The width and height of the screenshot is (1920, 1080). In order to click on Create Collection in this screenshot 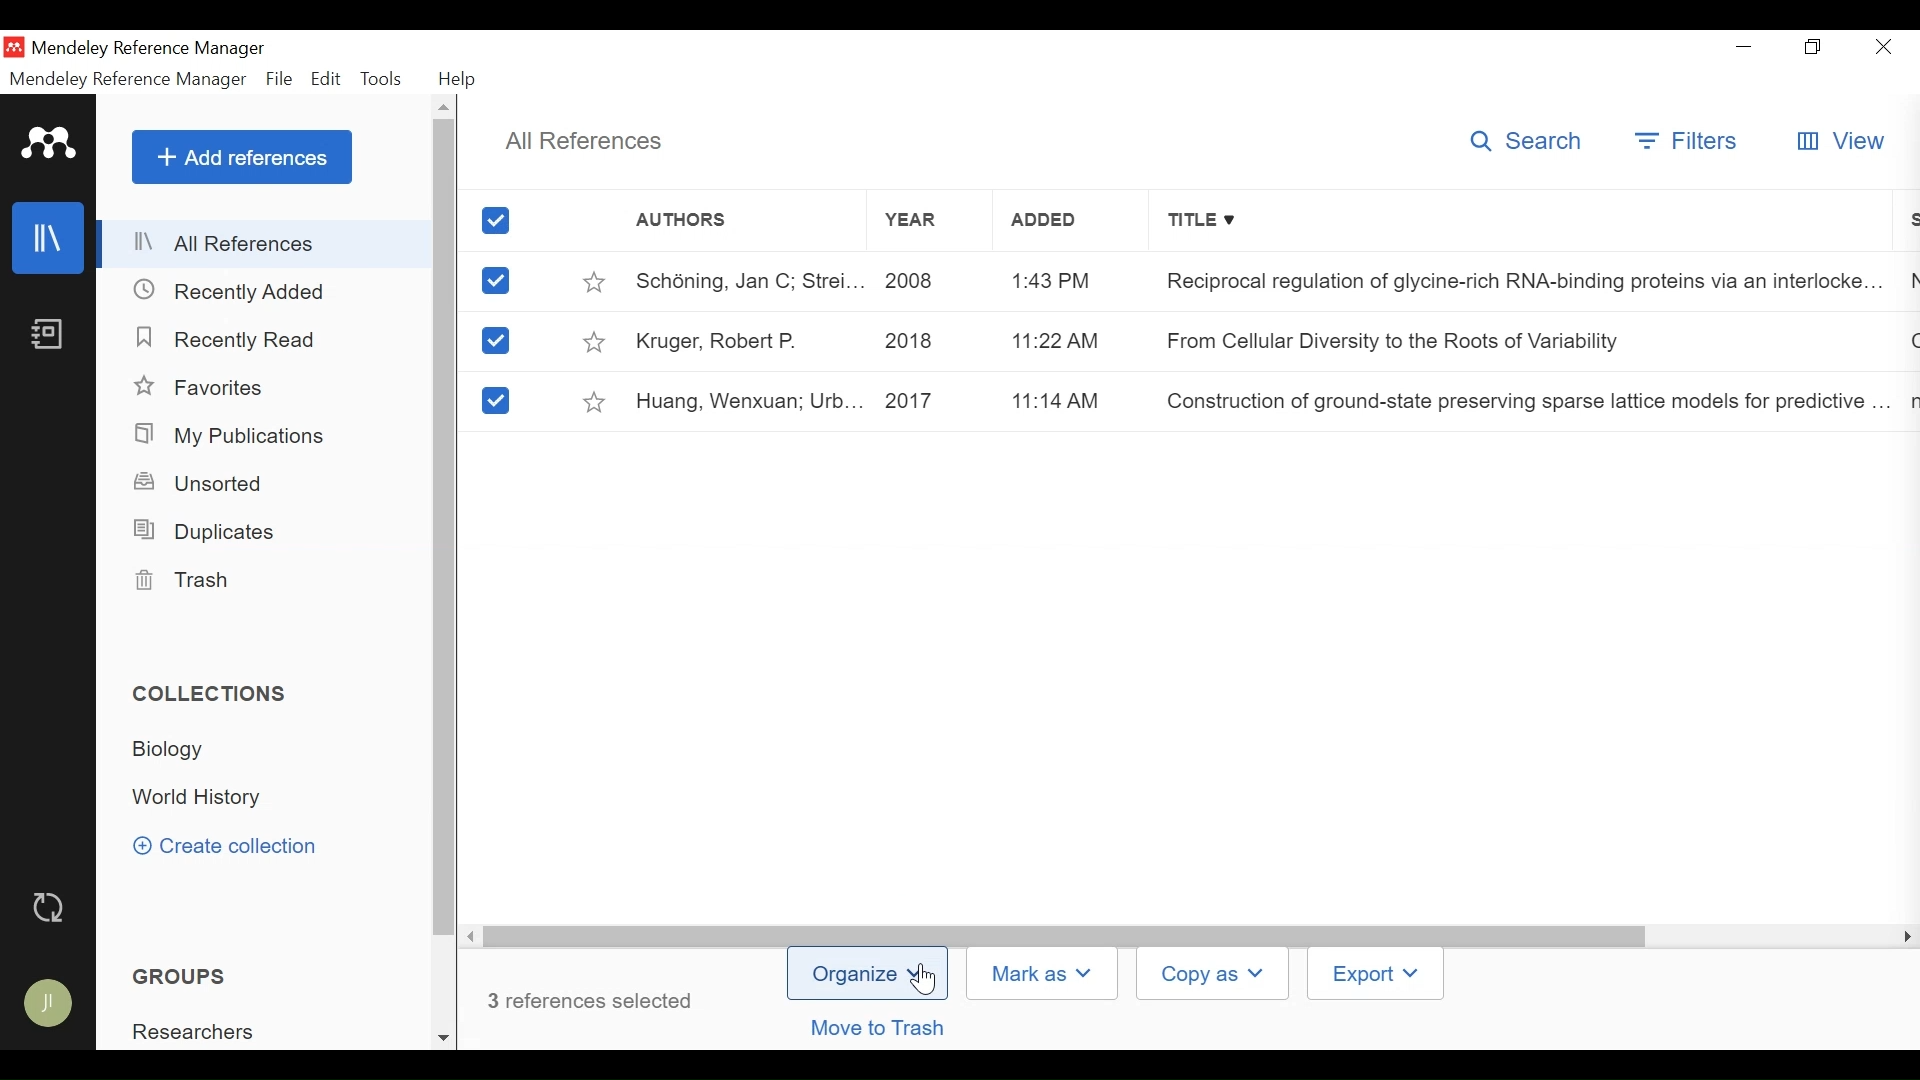, I will do `click(238, 848)`.